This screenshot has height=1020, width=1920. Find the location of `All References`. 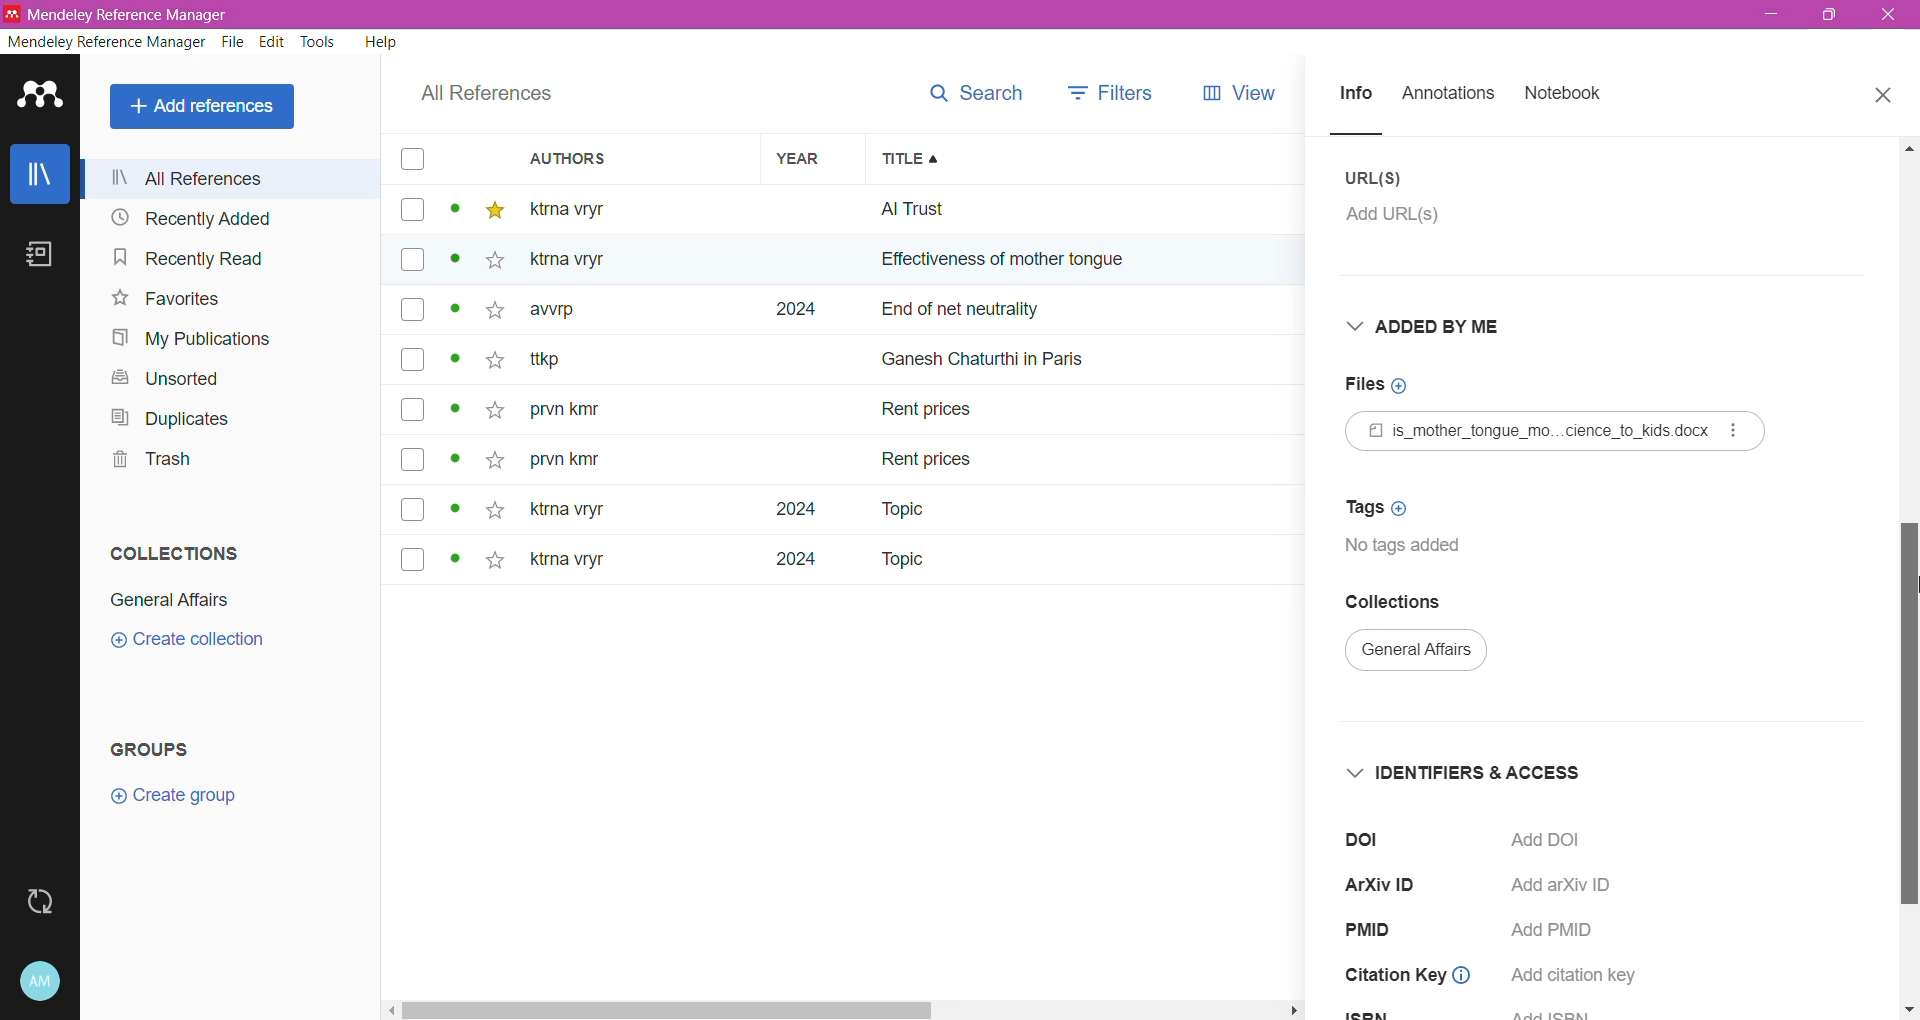

All References is located at coordinates (206, 107).